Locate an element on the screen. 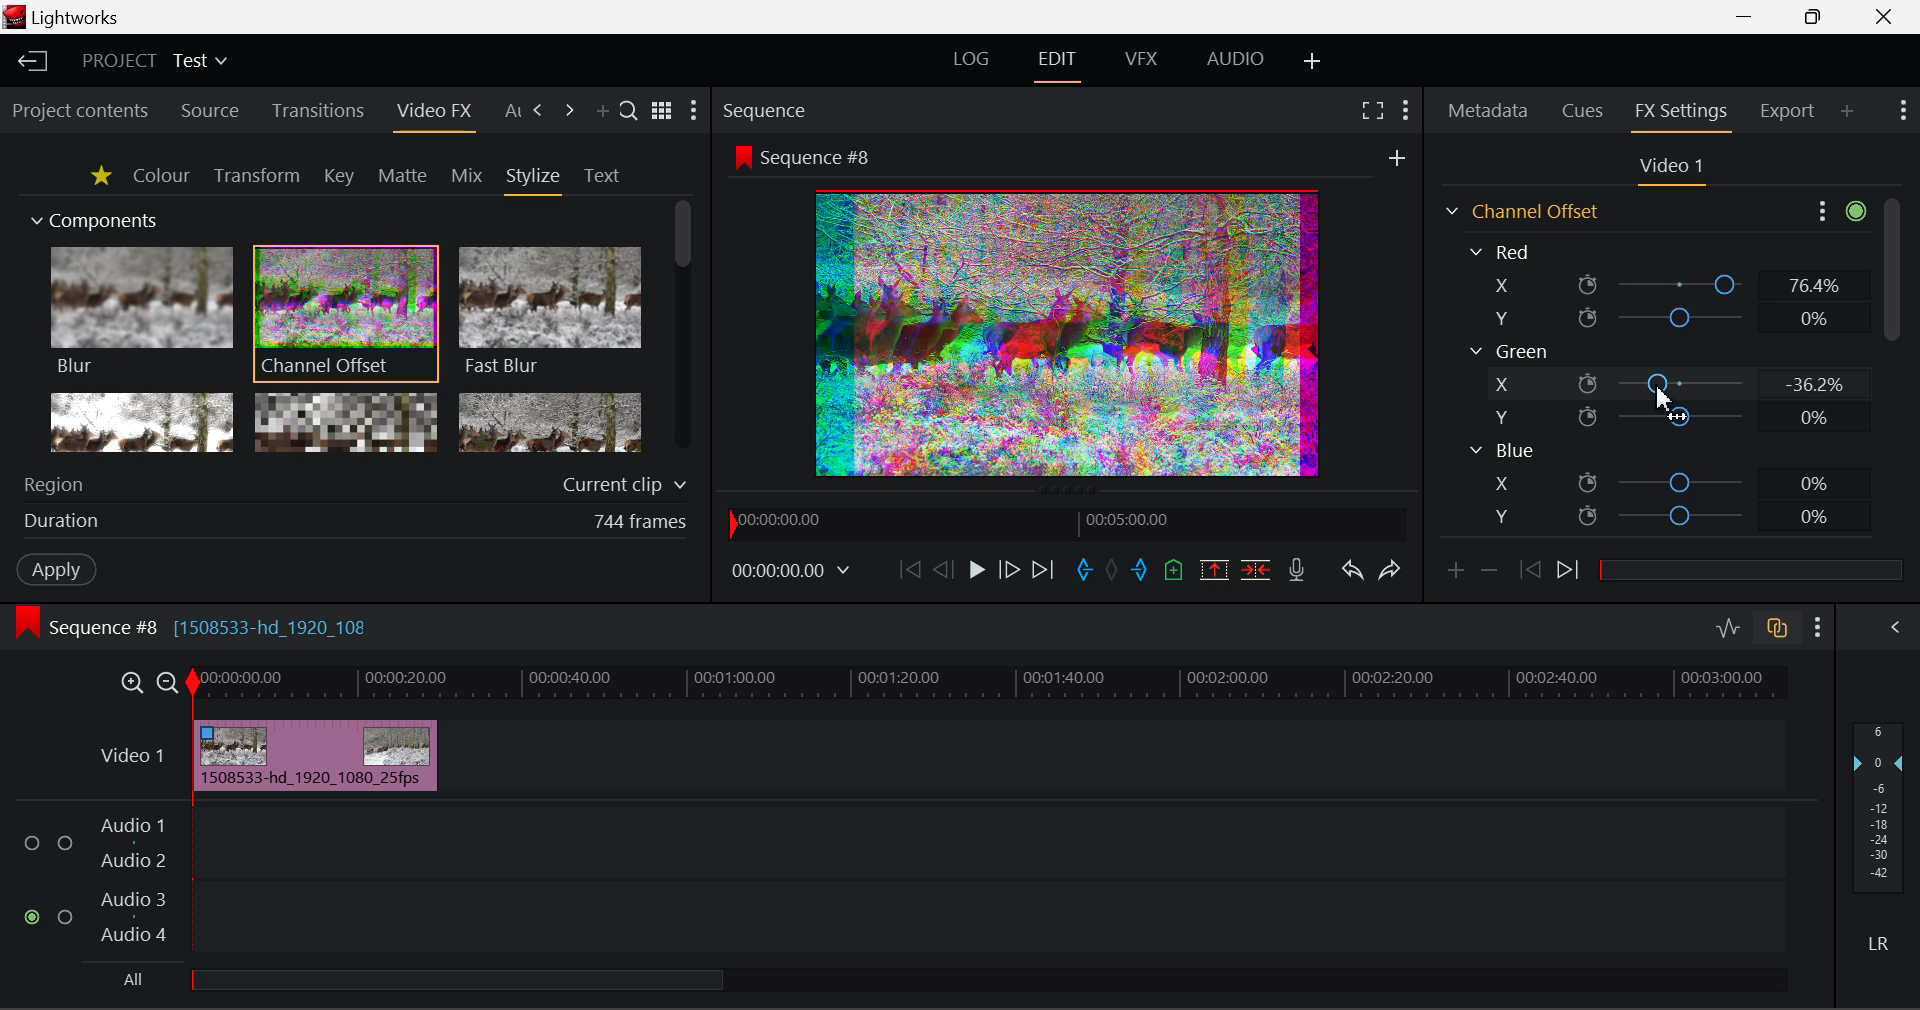 The height and width of the screenshot is (1010, 1920). FX Settings is located at coordinates (1682, 113).